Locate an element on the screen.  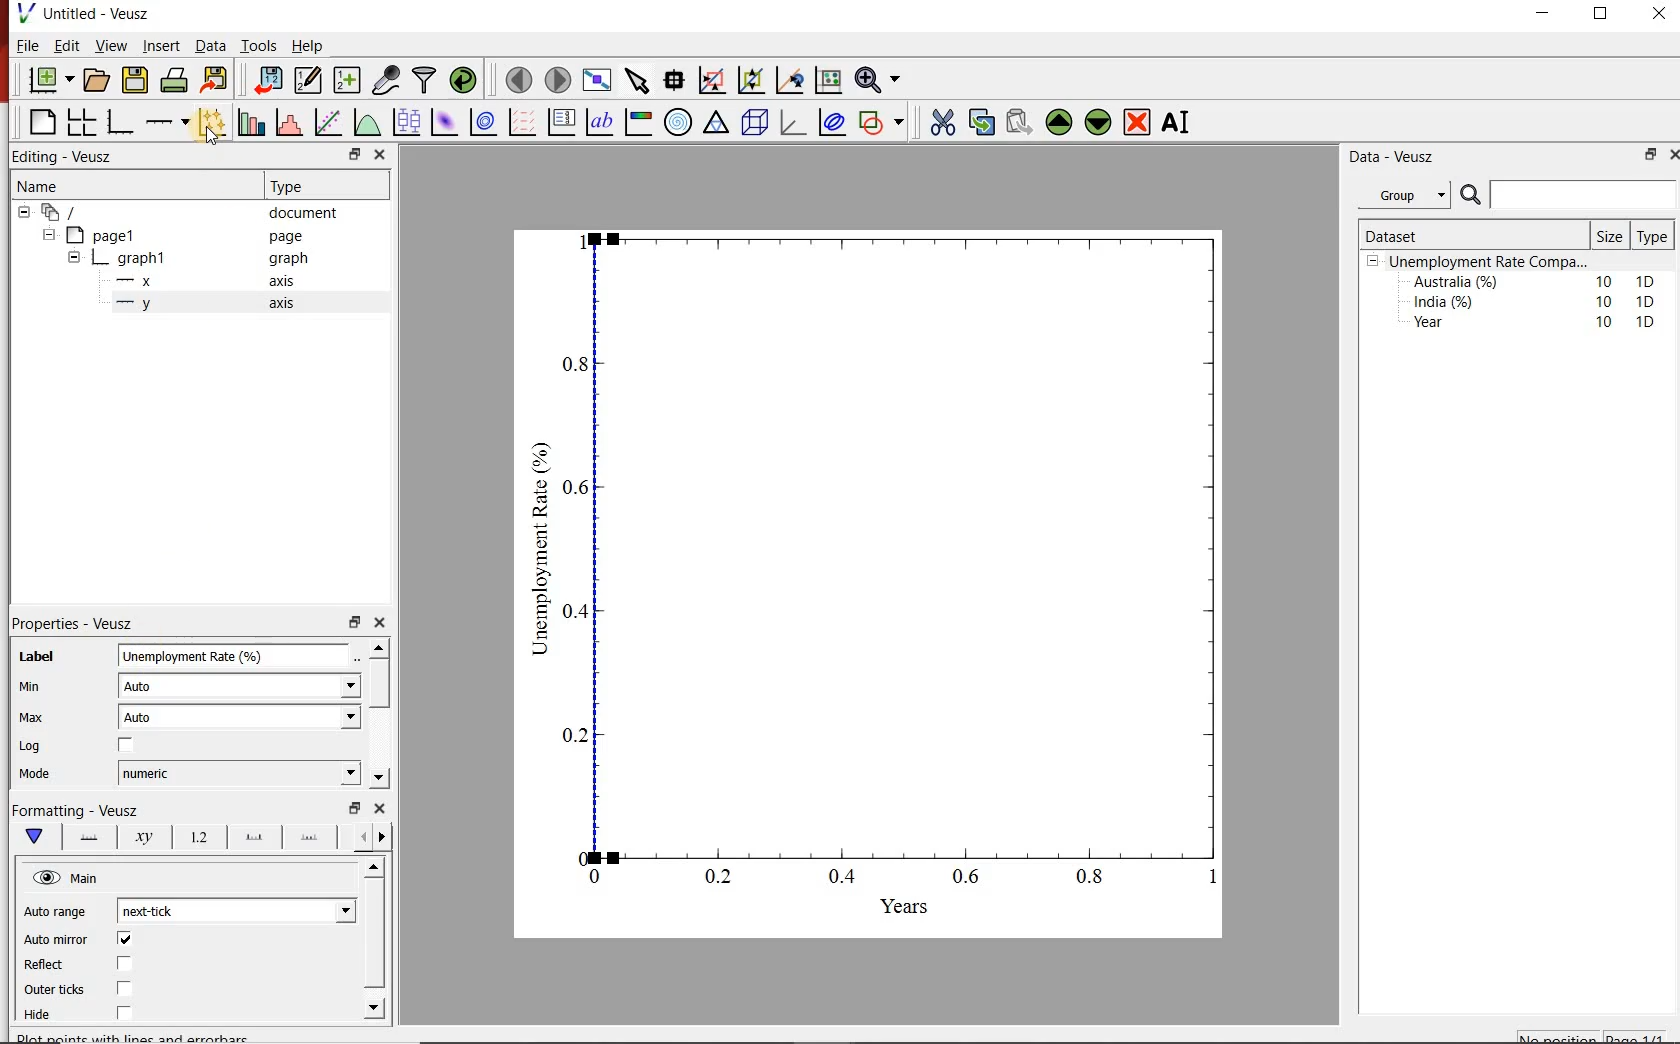
minimise is located at coordinates (355, 806).